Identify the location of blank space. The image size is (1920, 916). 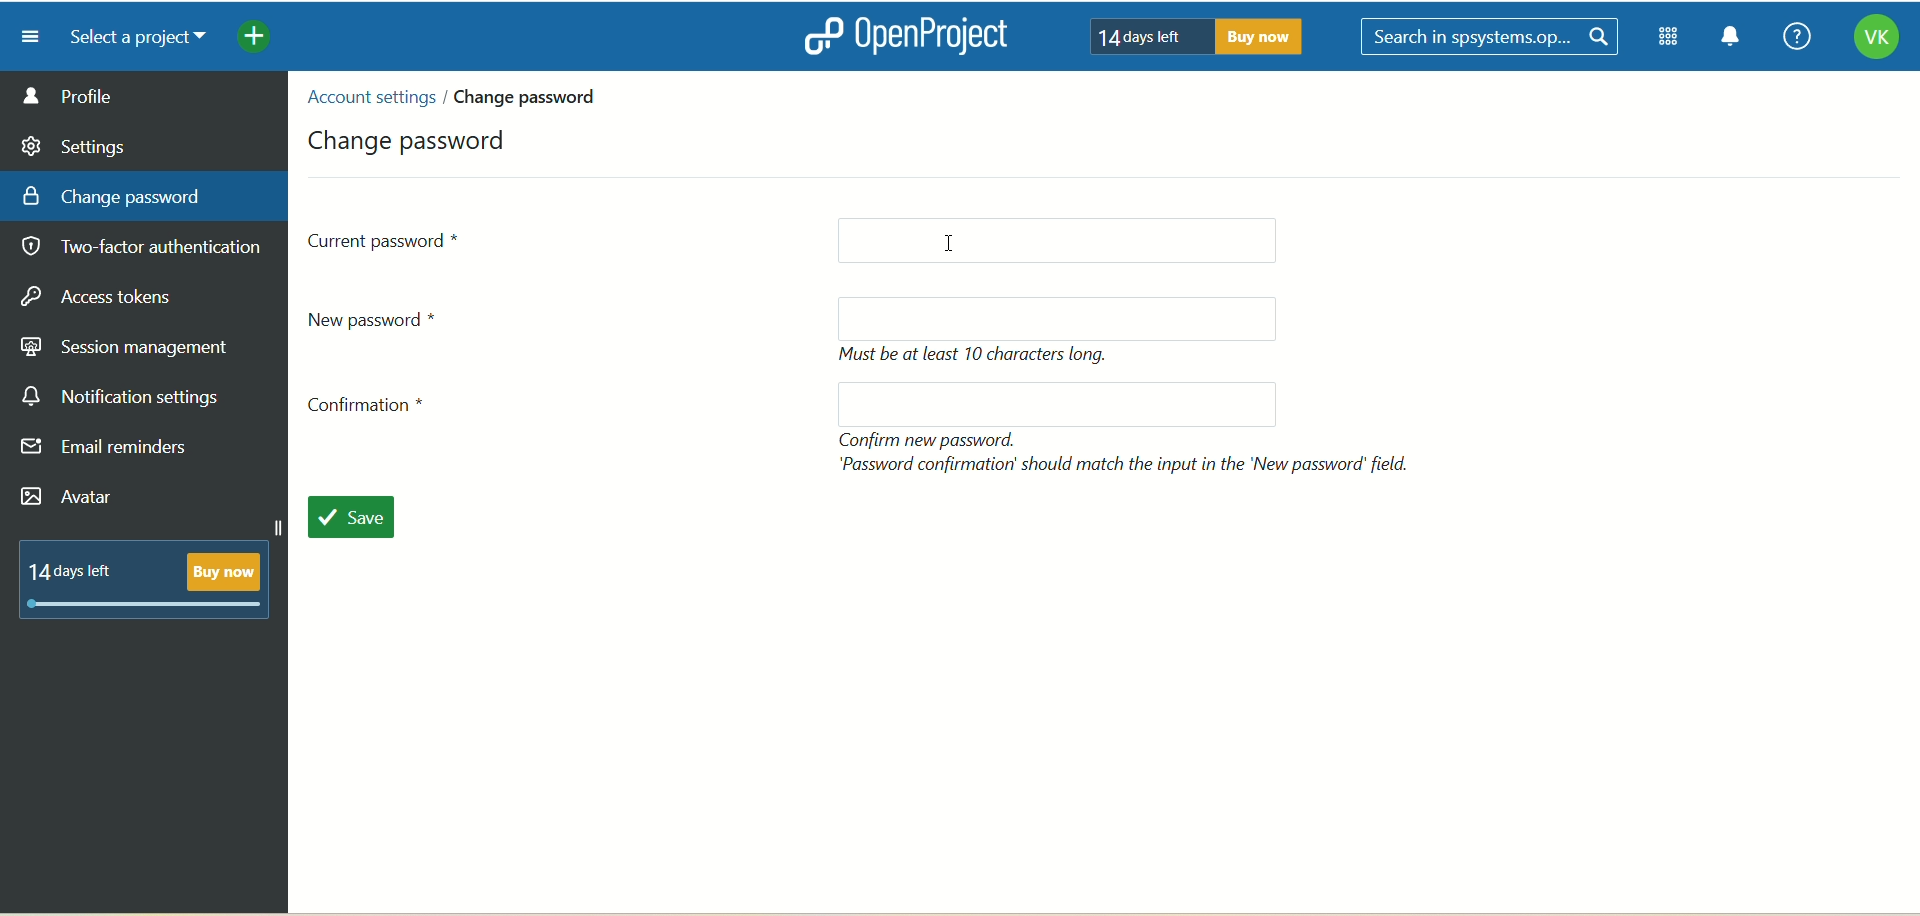
(1047, 404).